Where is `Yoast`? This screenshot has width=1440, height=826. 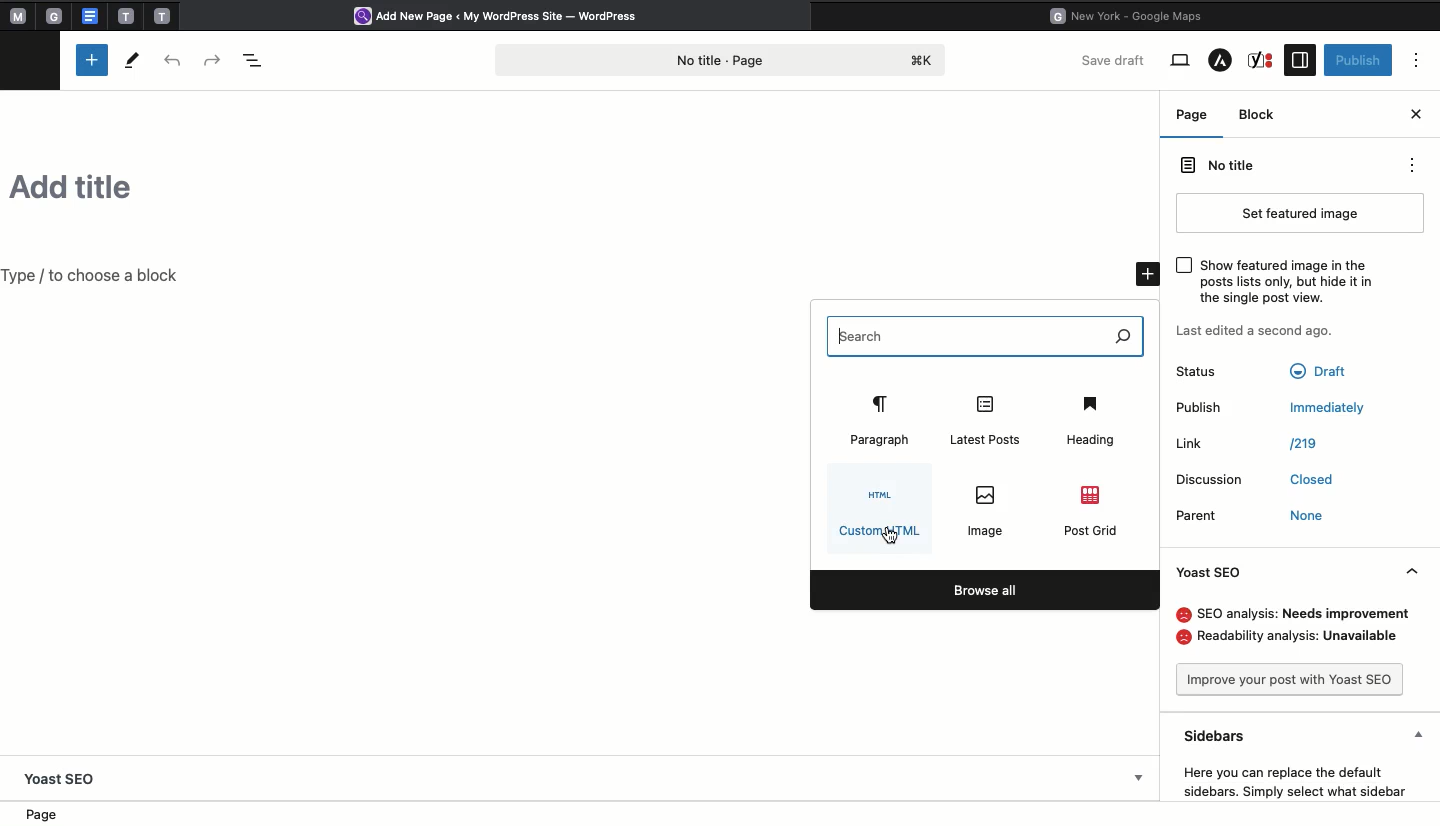
Yoast is located at coordinates (1263, 60).